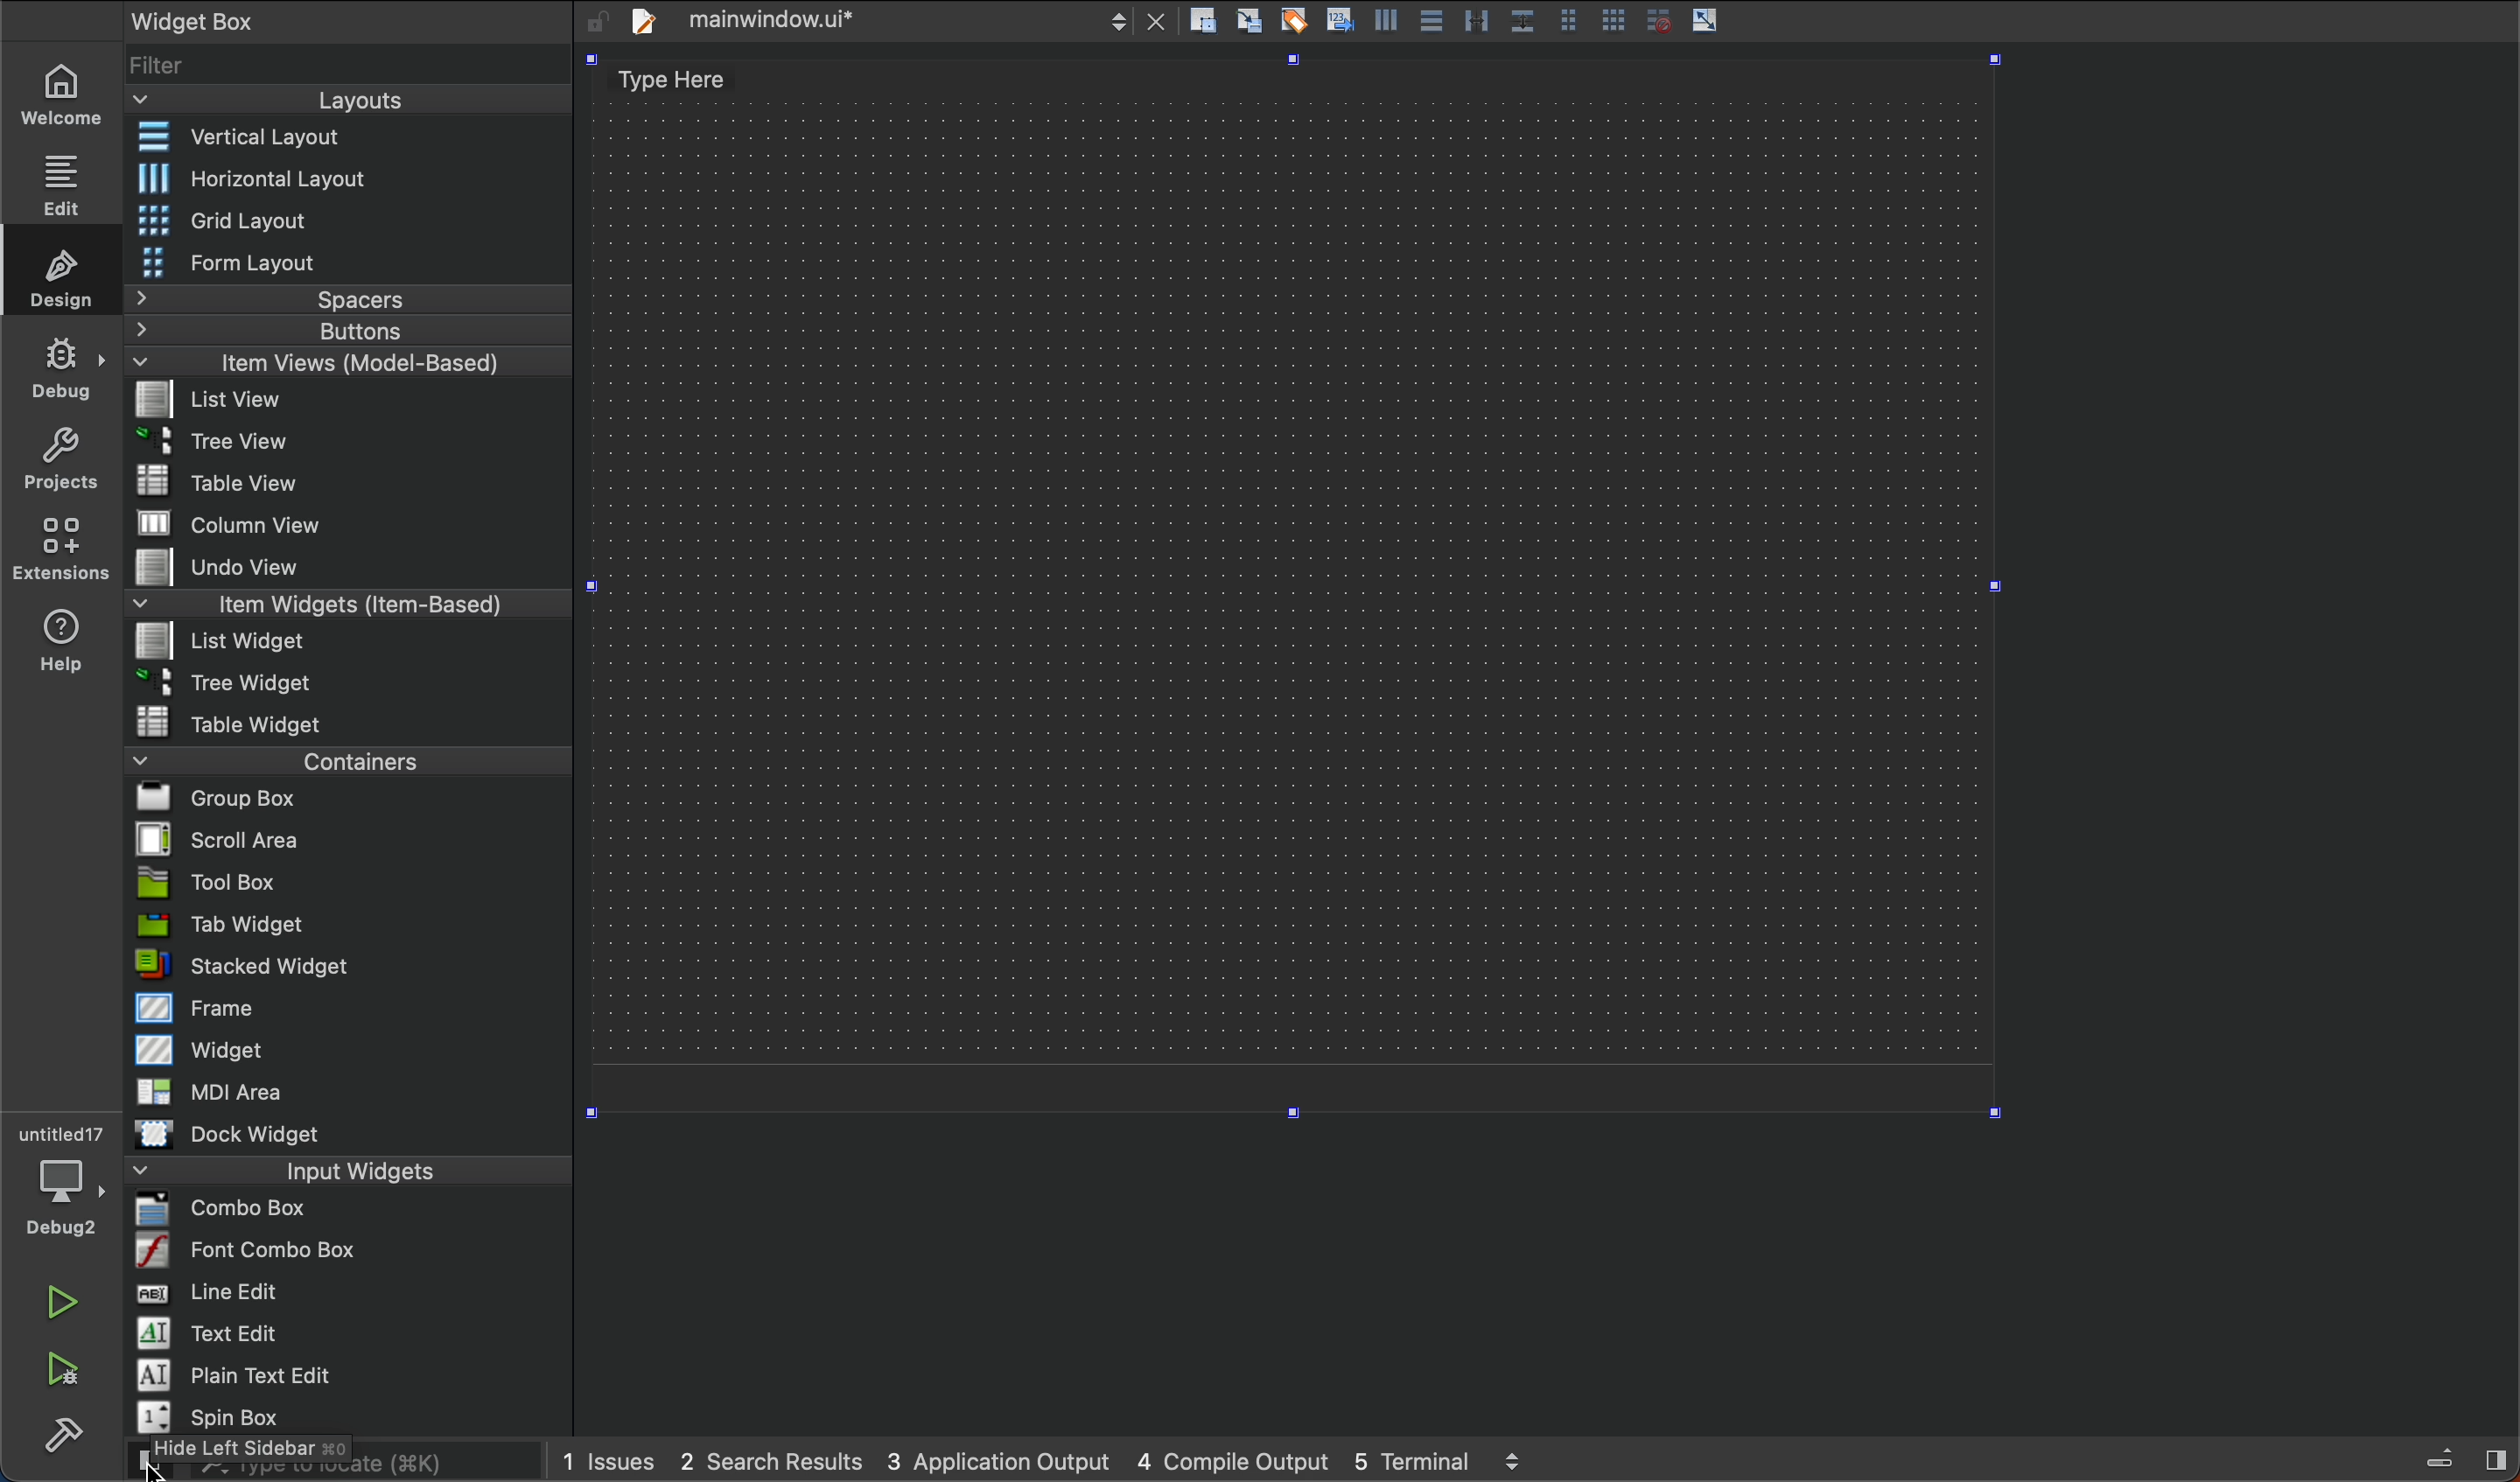 The height and width of the screenshot is (1482, 2520). What do you see at coordinates (323, 363) in the screenshot?
I see `item views` at bounding box center [323, 363].